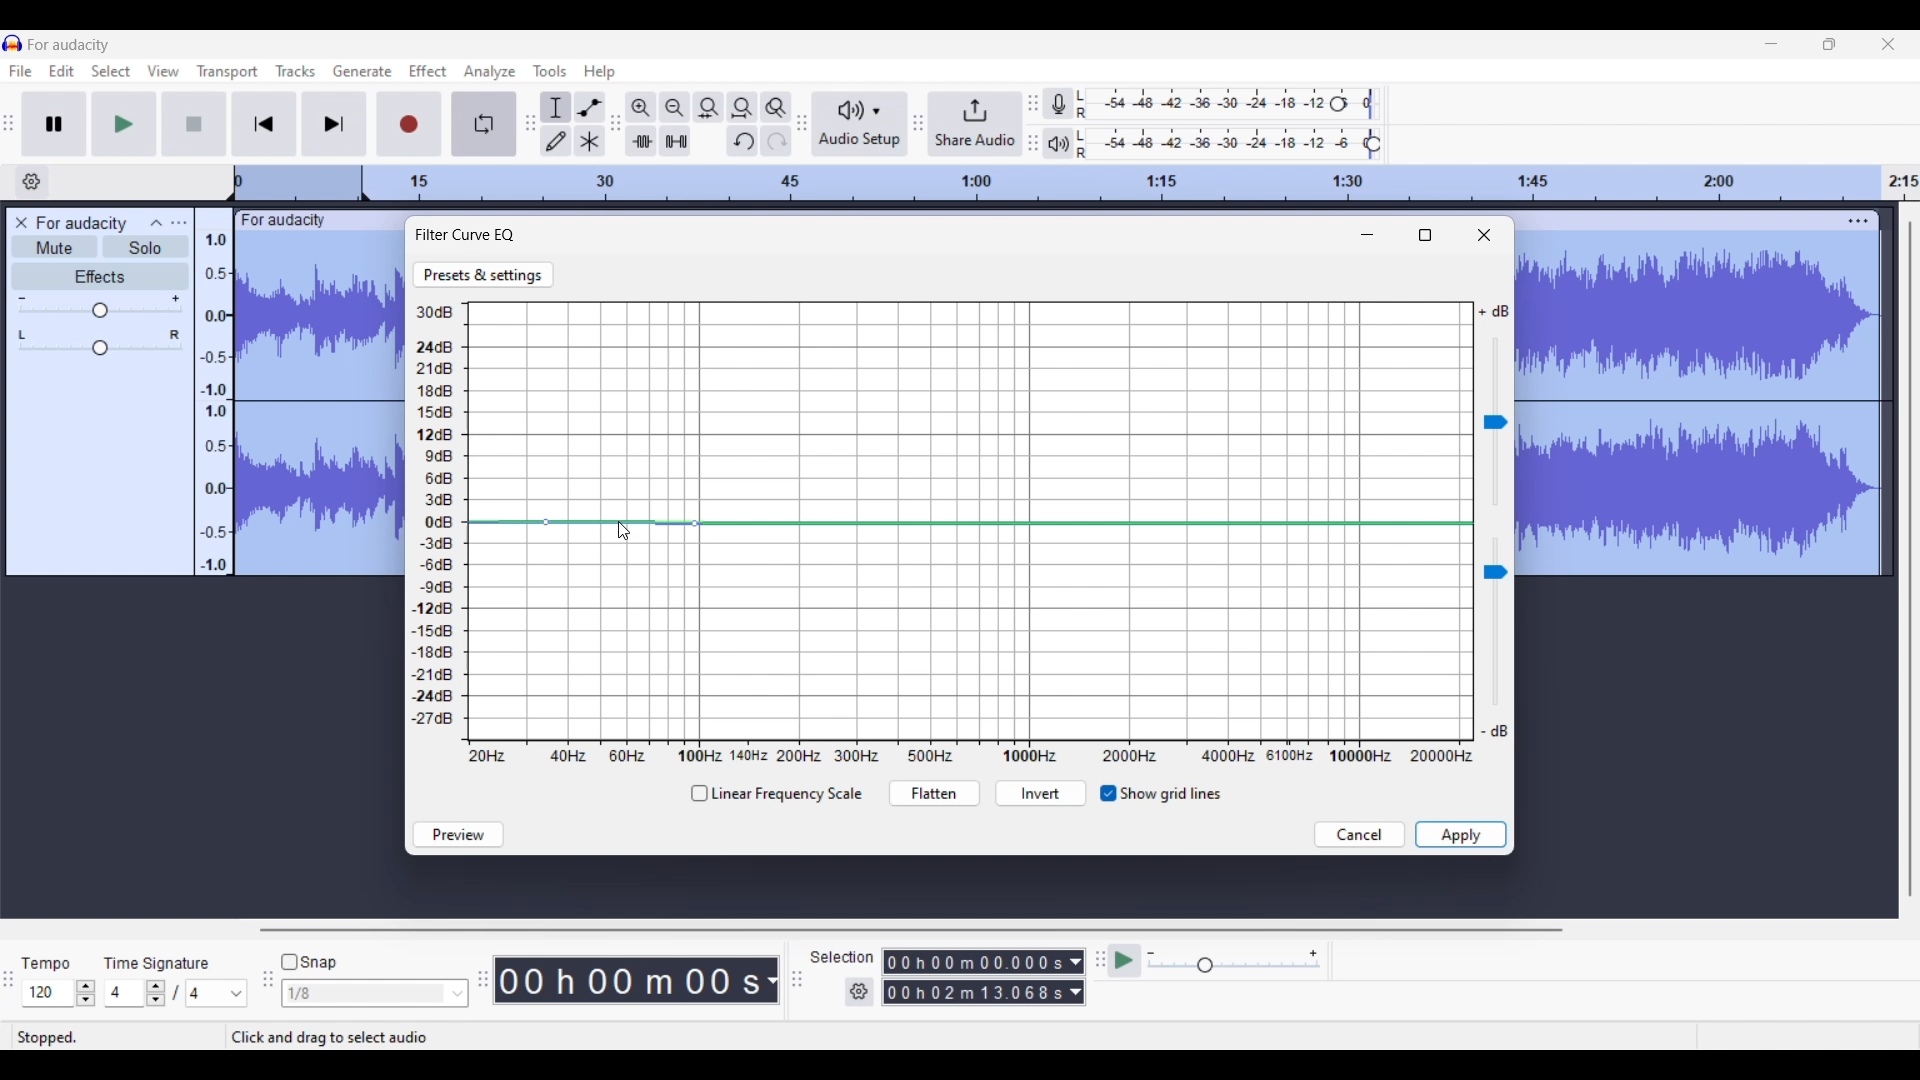  I want to click on Tempo, so click(48, 961).